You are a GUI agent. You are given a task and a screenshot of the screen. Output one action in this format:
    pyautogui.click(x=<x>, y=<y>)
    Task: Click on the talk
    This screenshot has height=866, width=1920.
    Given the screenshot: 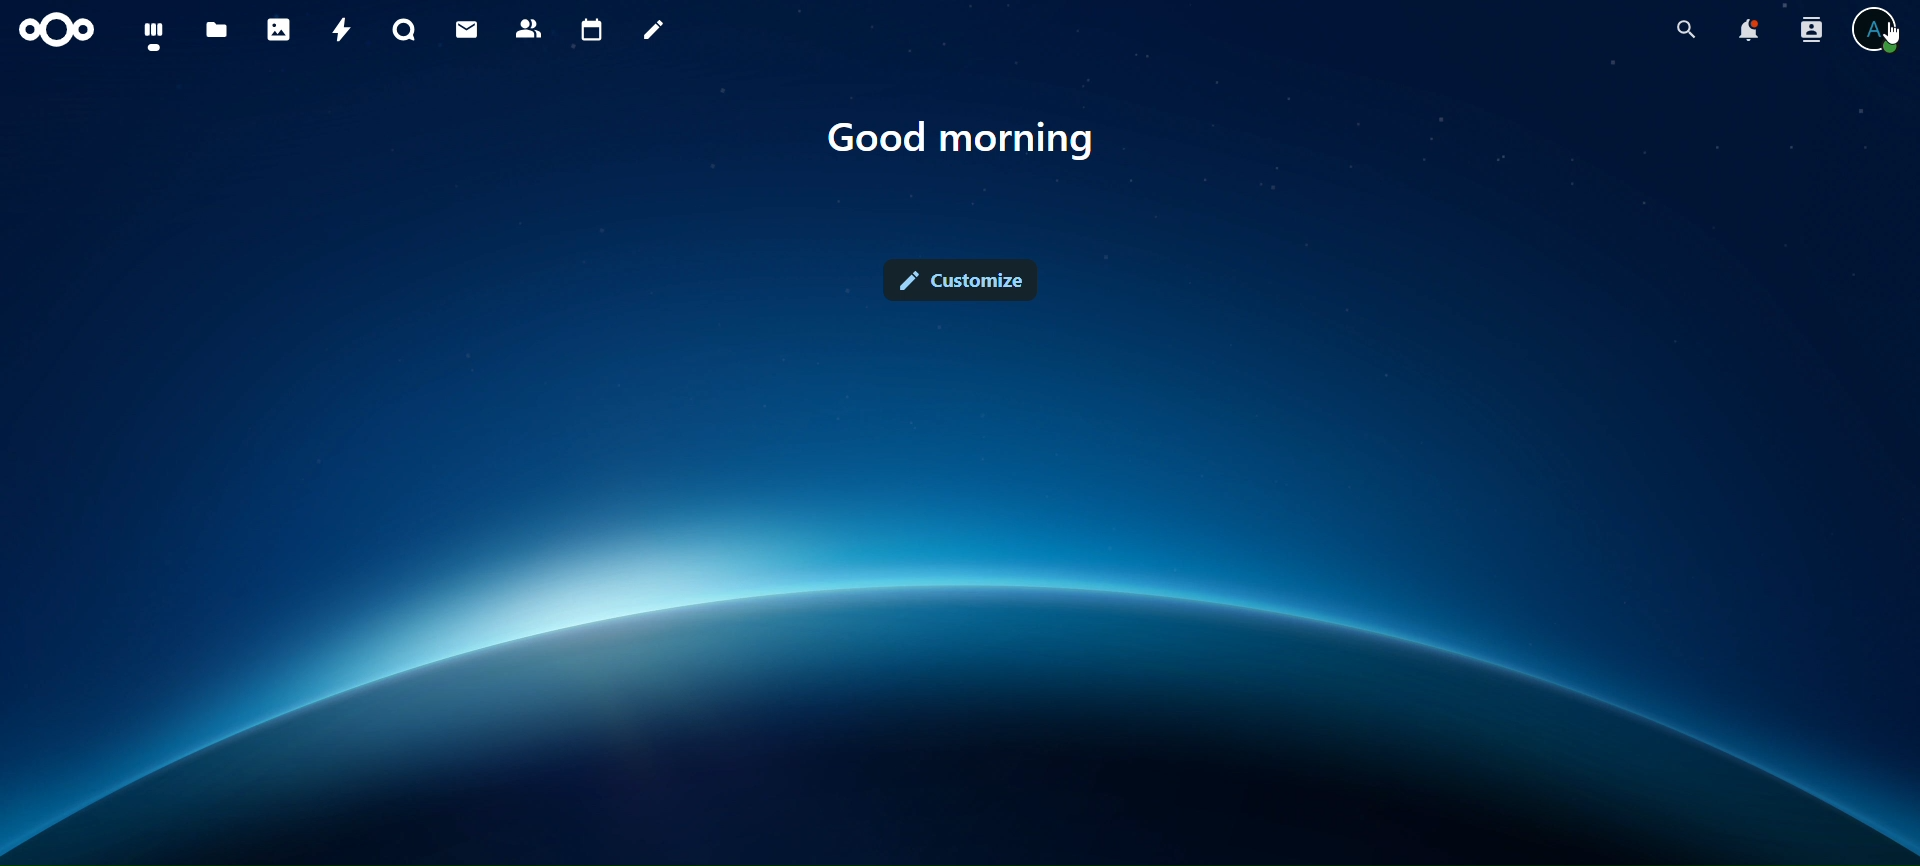 What is the action you would take?
    pyautogui.click(x=404, y=28)
    